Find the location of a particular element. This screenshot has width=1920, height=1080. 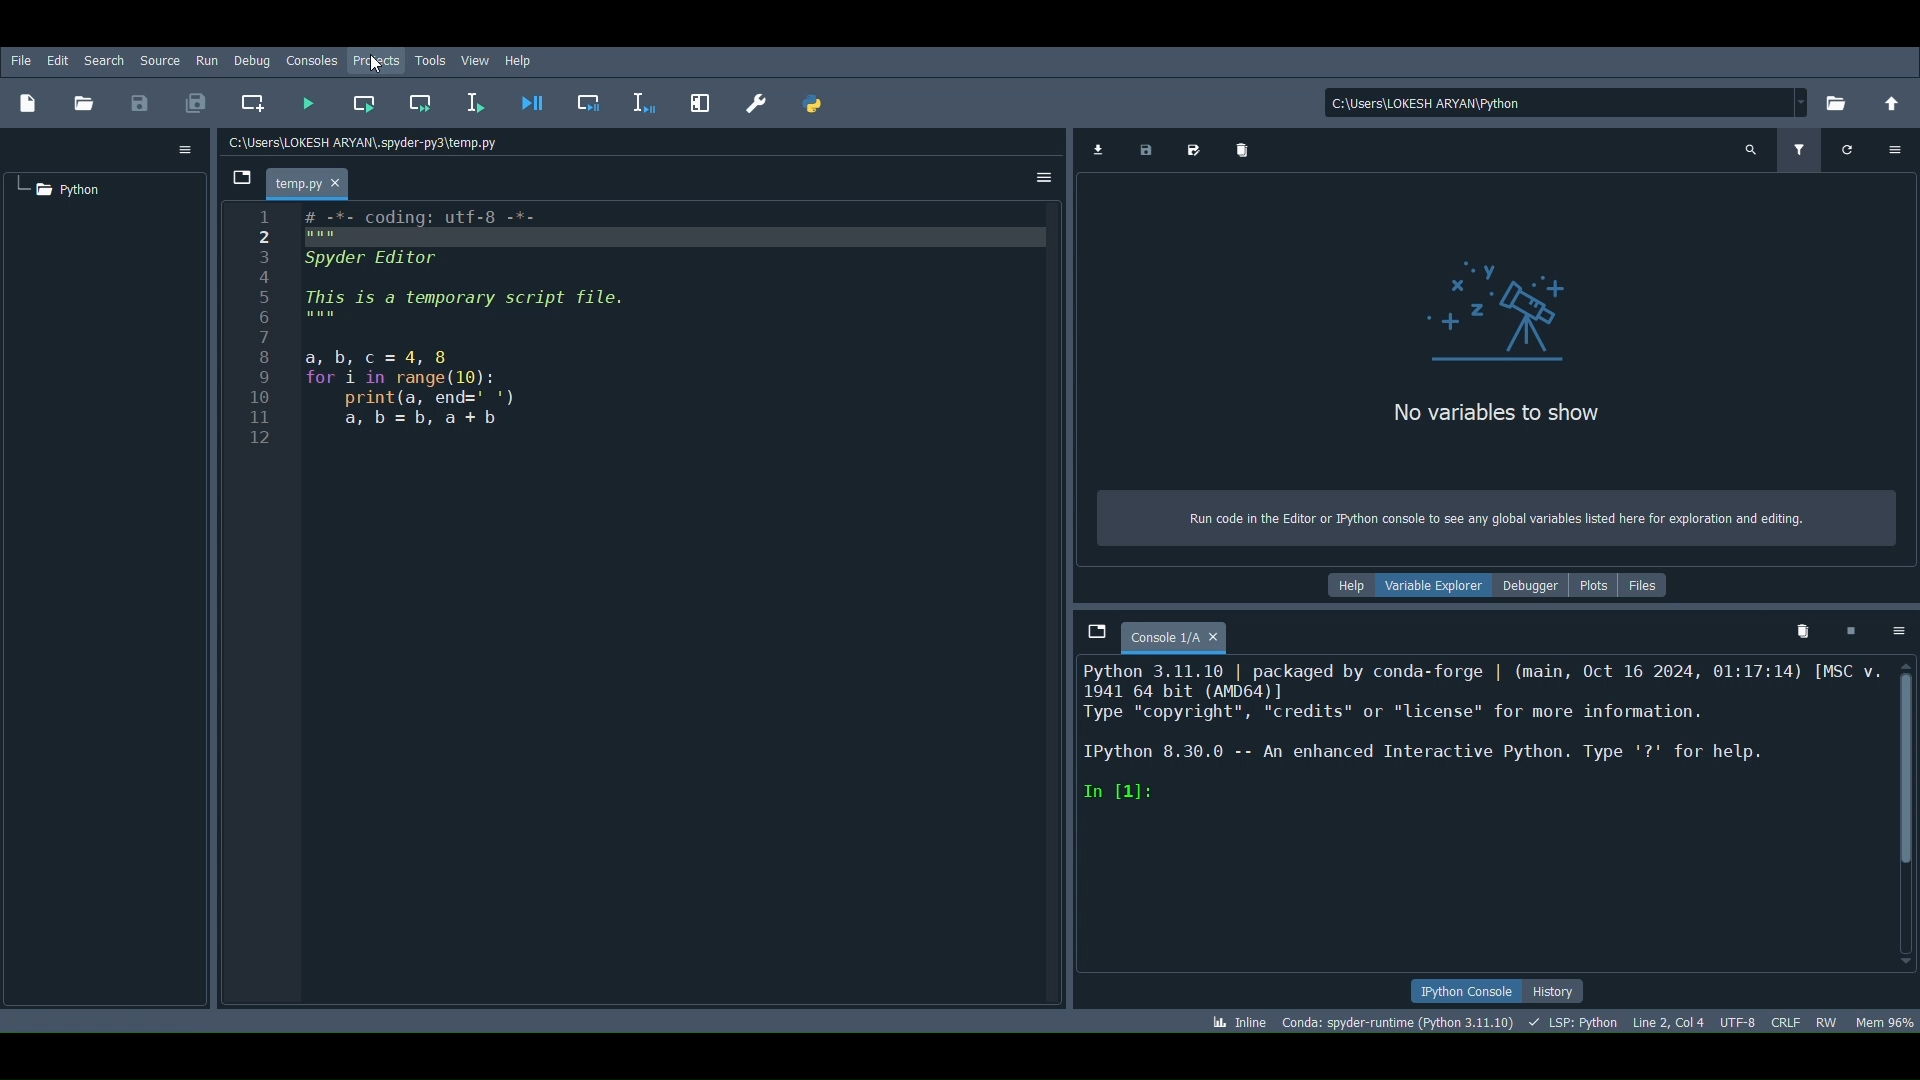

File location is located at coordinates (1570, 103).